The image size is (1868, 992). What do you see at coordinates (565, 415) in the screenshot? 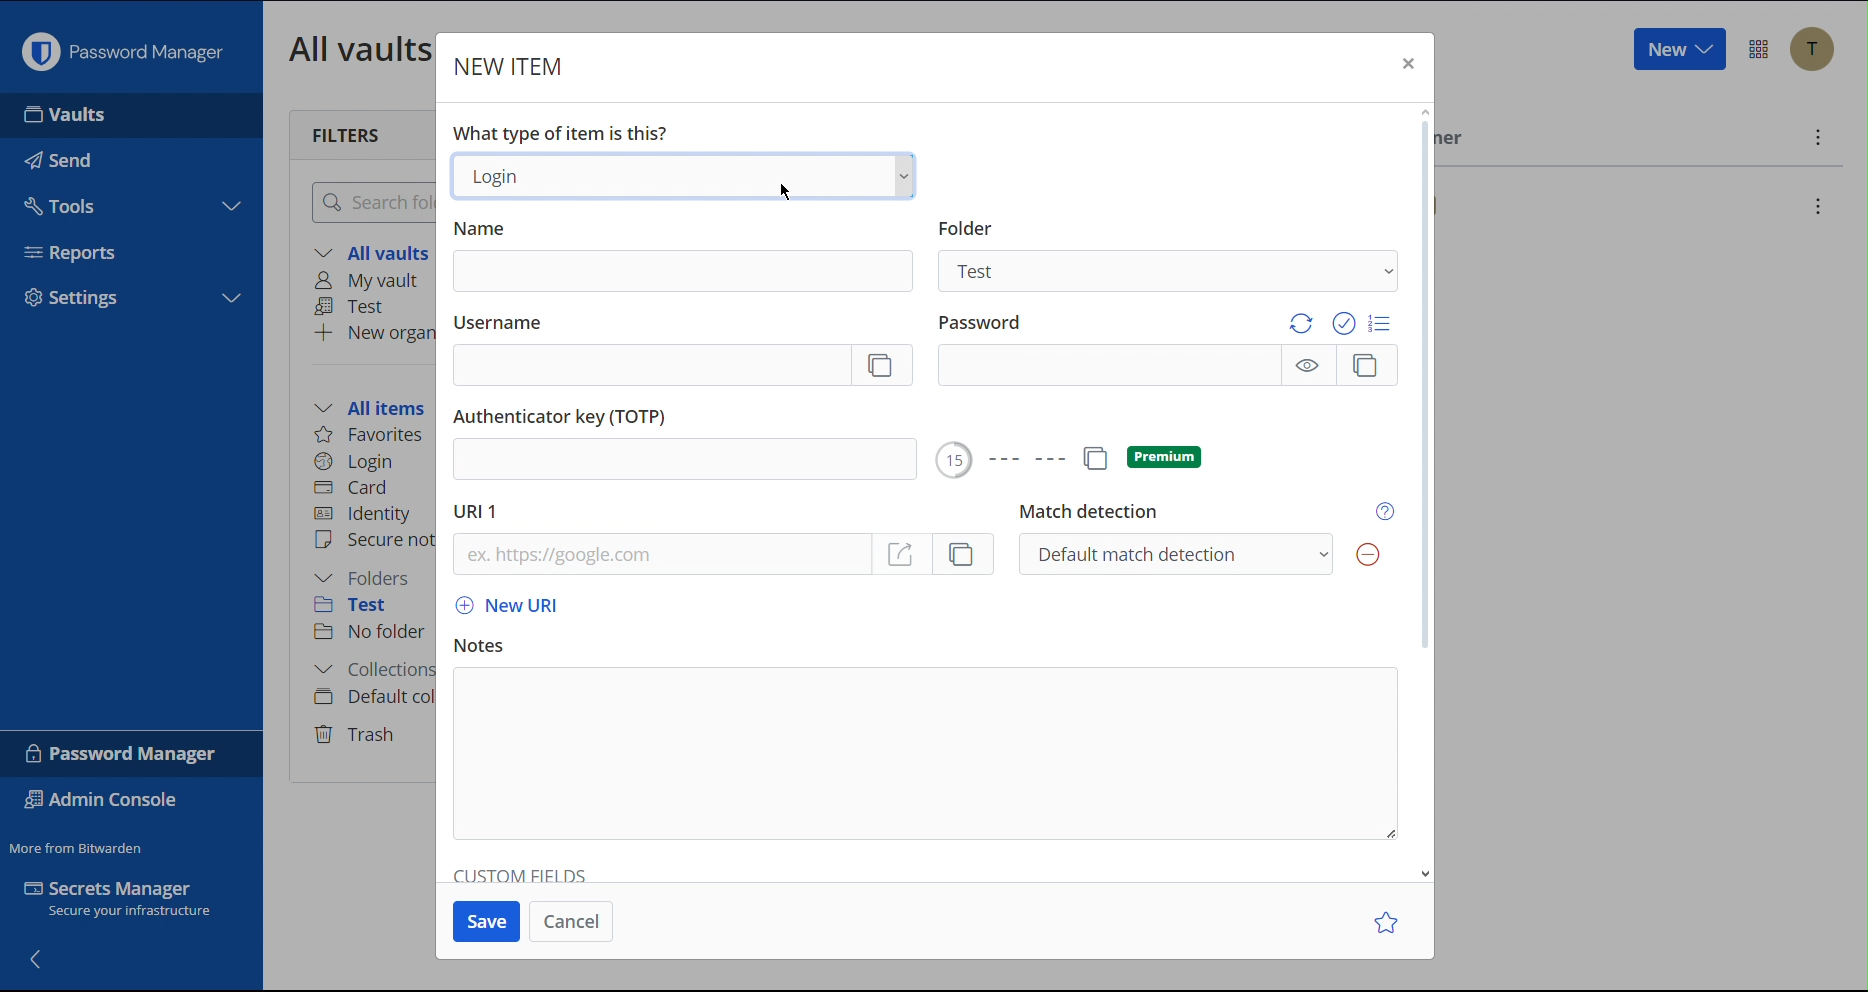
I see `Authenticator Key` at bounding box center [565, 415].